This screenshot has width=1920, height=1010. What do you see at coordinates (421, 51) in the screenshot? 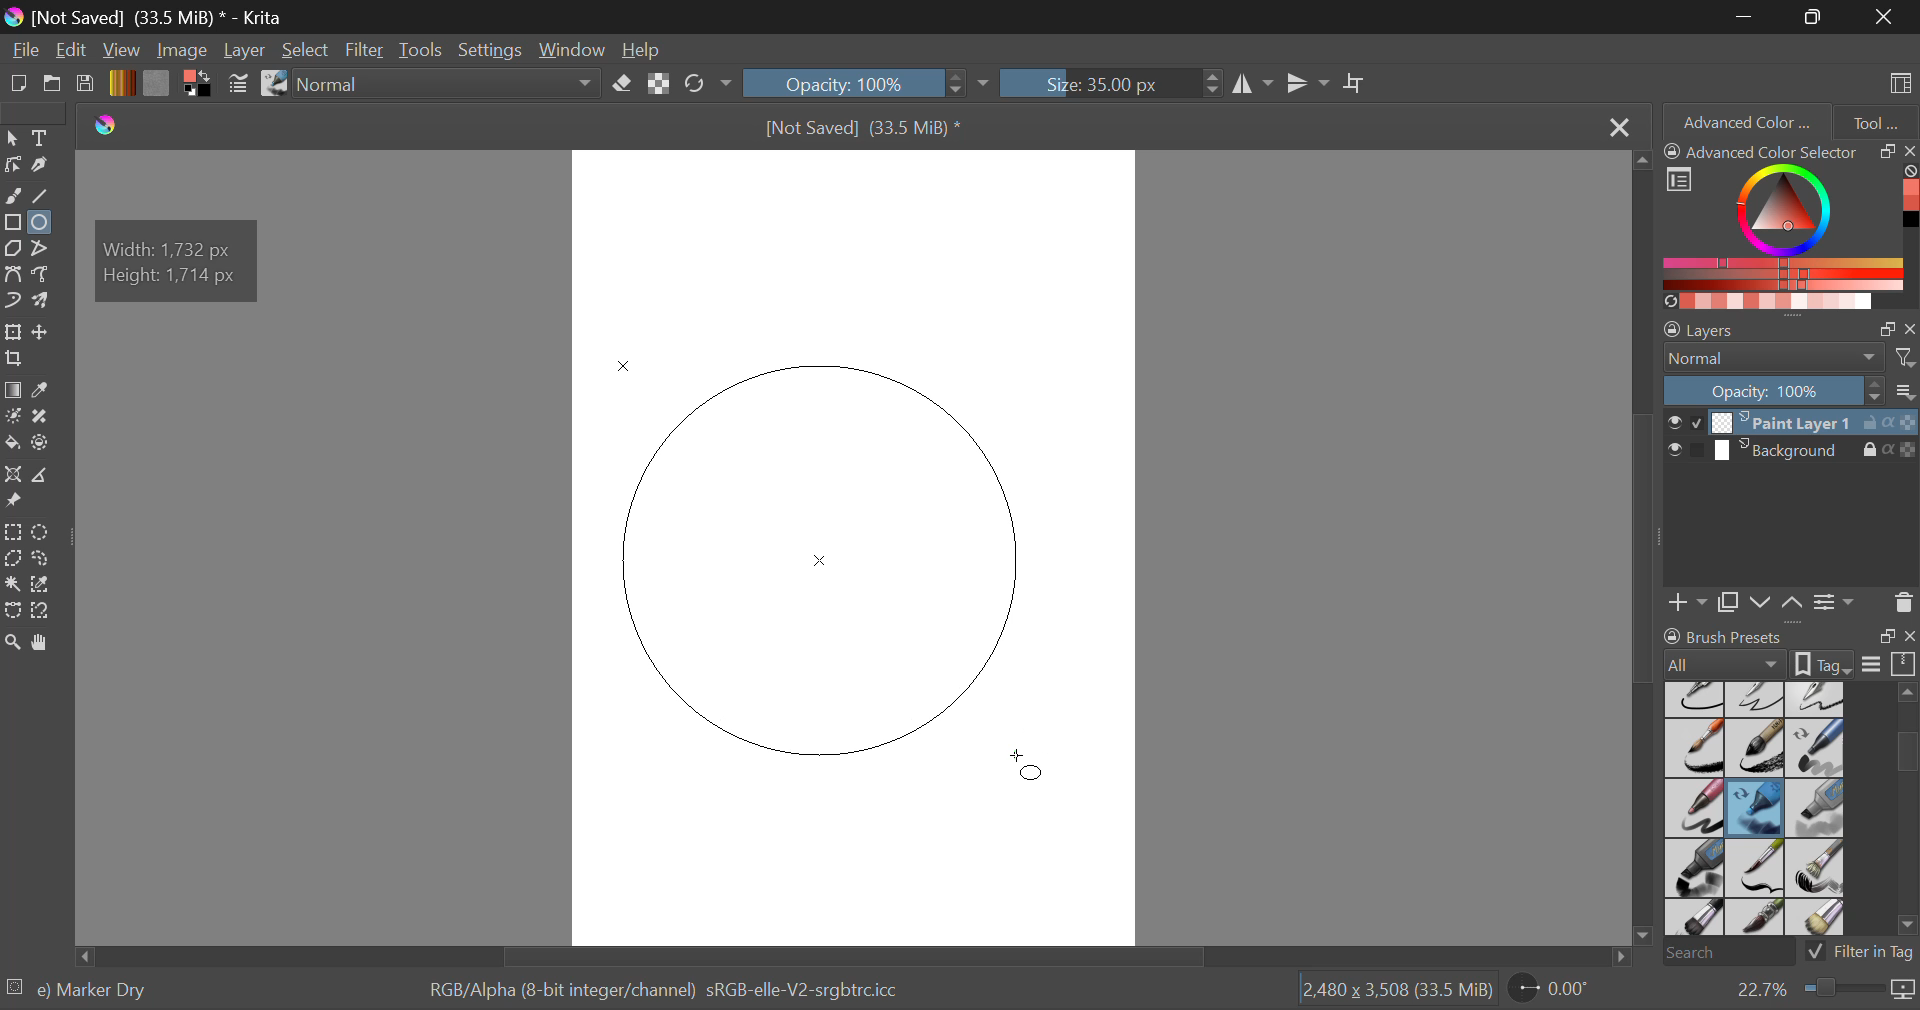
I see `Tools` at bounding box center [421, 51].